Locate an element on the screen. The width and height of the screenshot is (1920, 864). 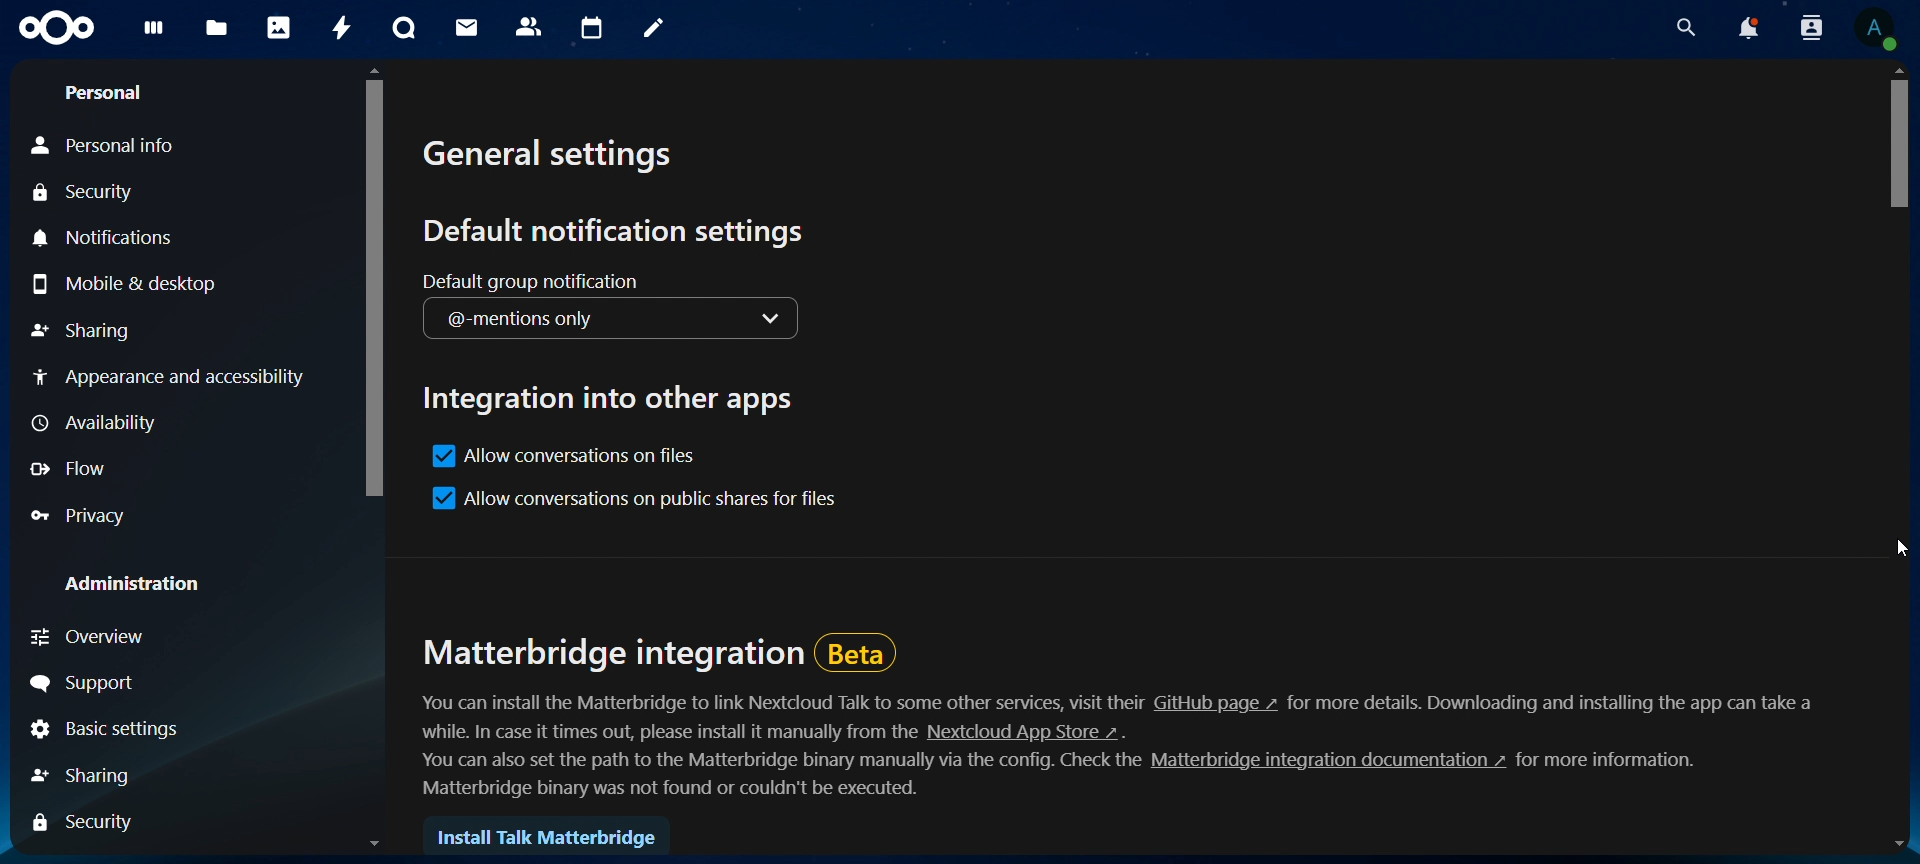
general settings is located at coordinates (556, 157).